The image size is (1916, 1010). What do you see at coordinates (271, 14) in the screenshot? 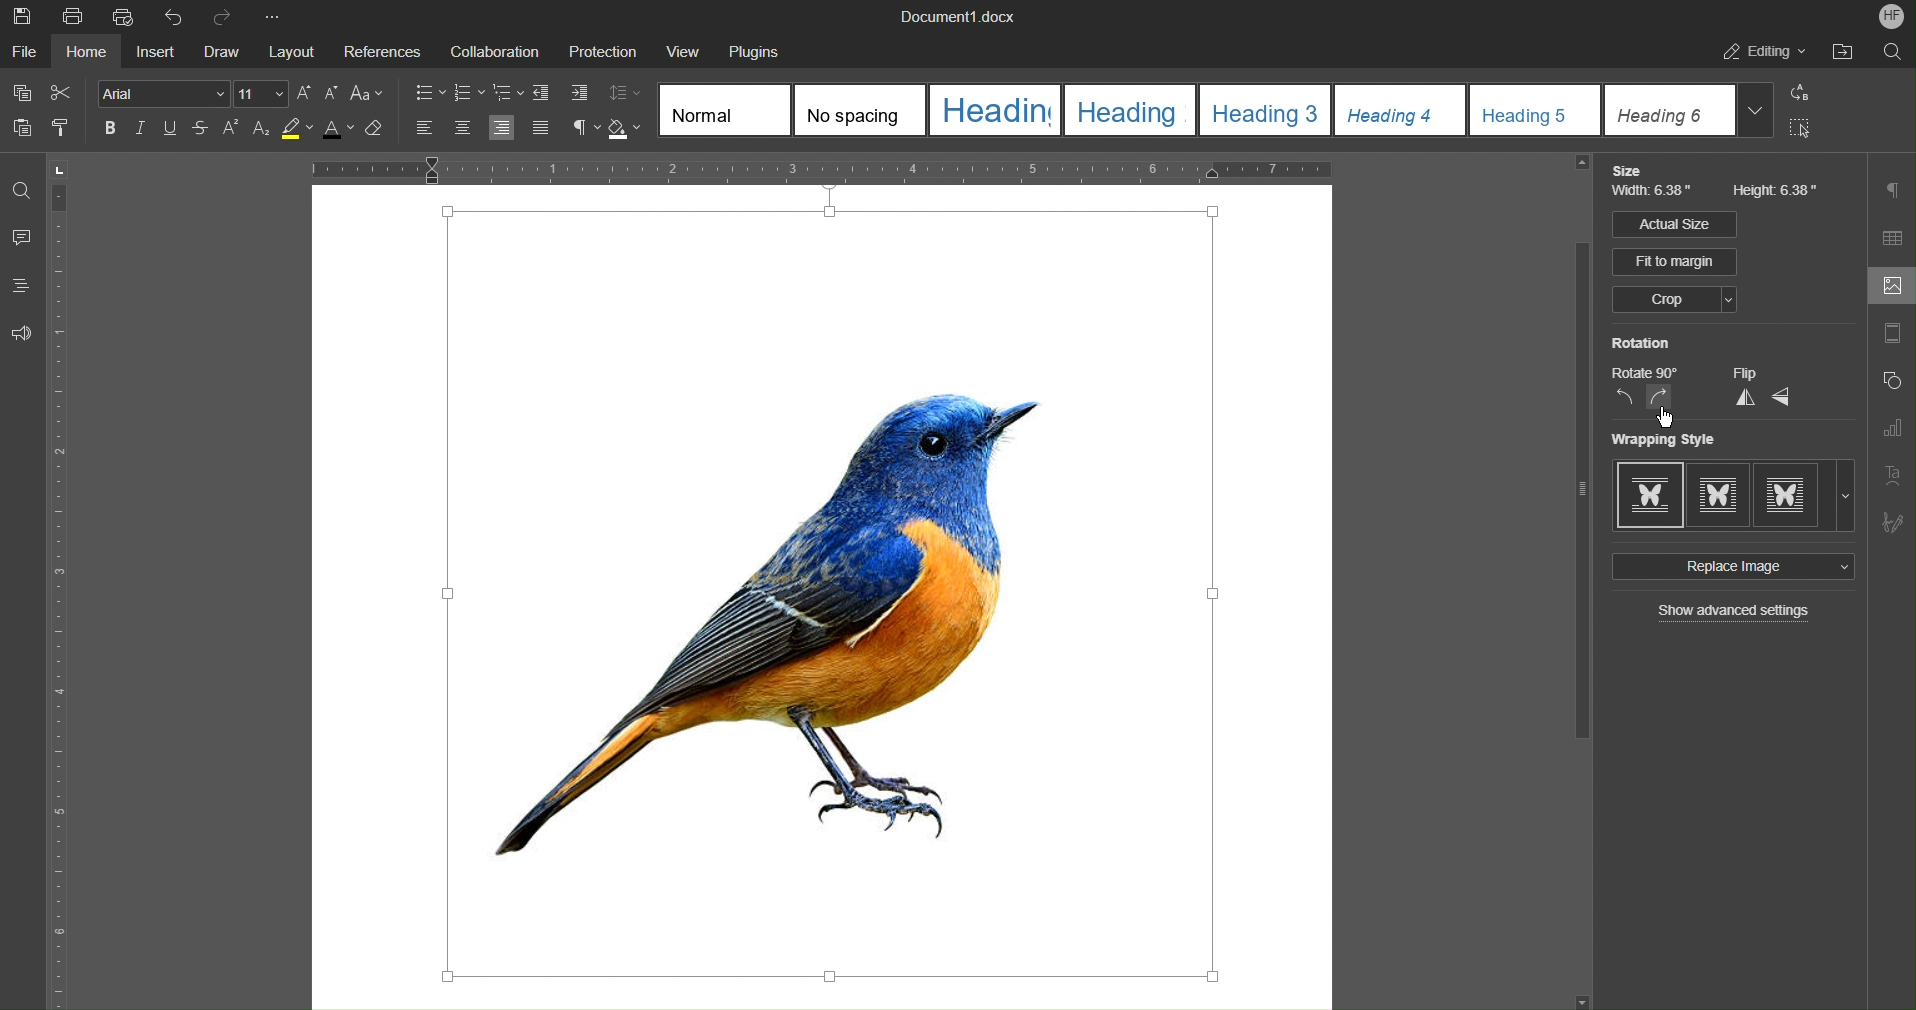
I see `Customize Quick Access Bar` at bounding box center [271, 14].